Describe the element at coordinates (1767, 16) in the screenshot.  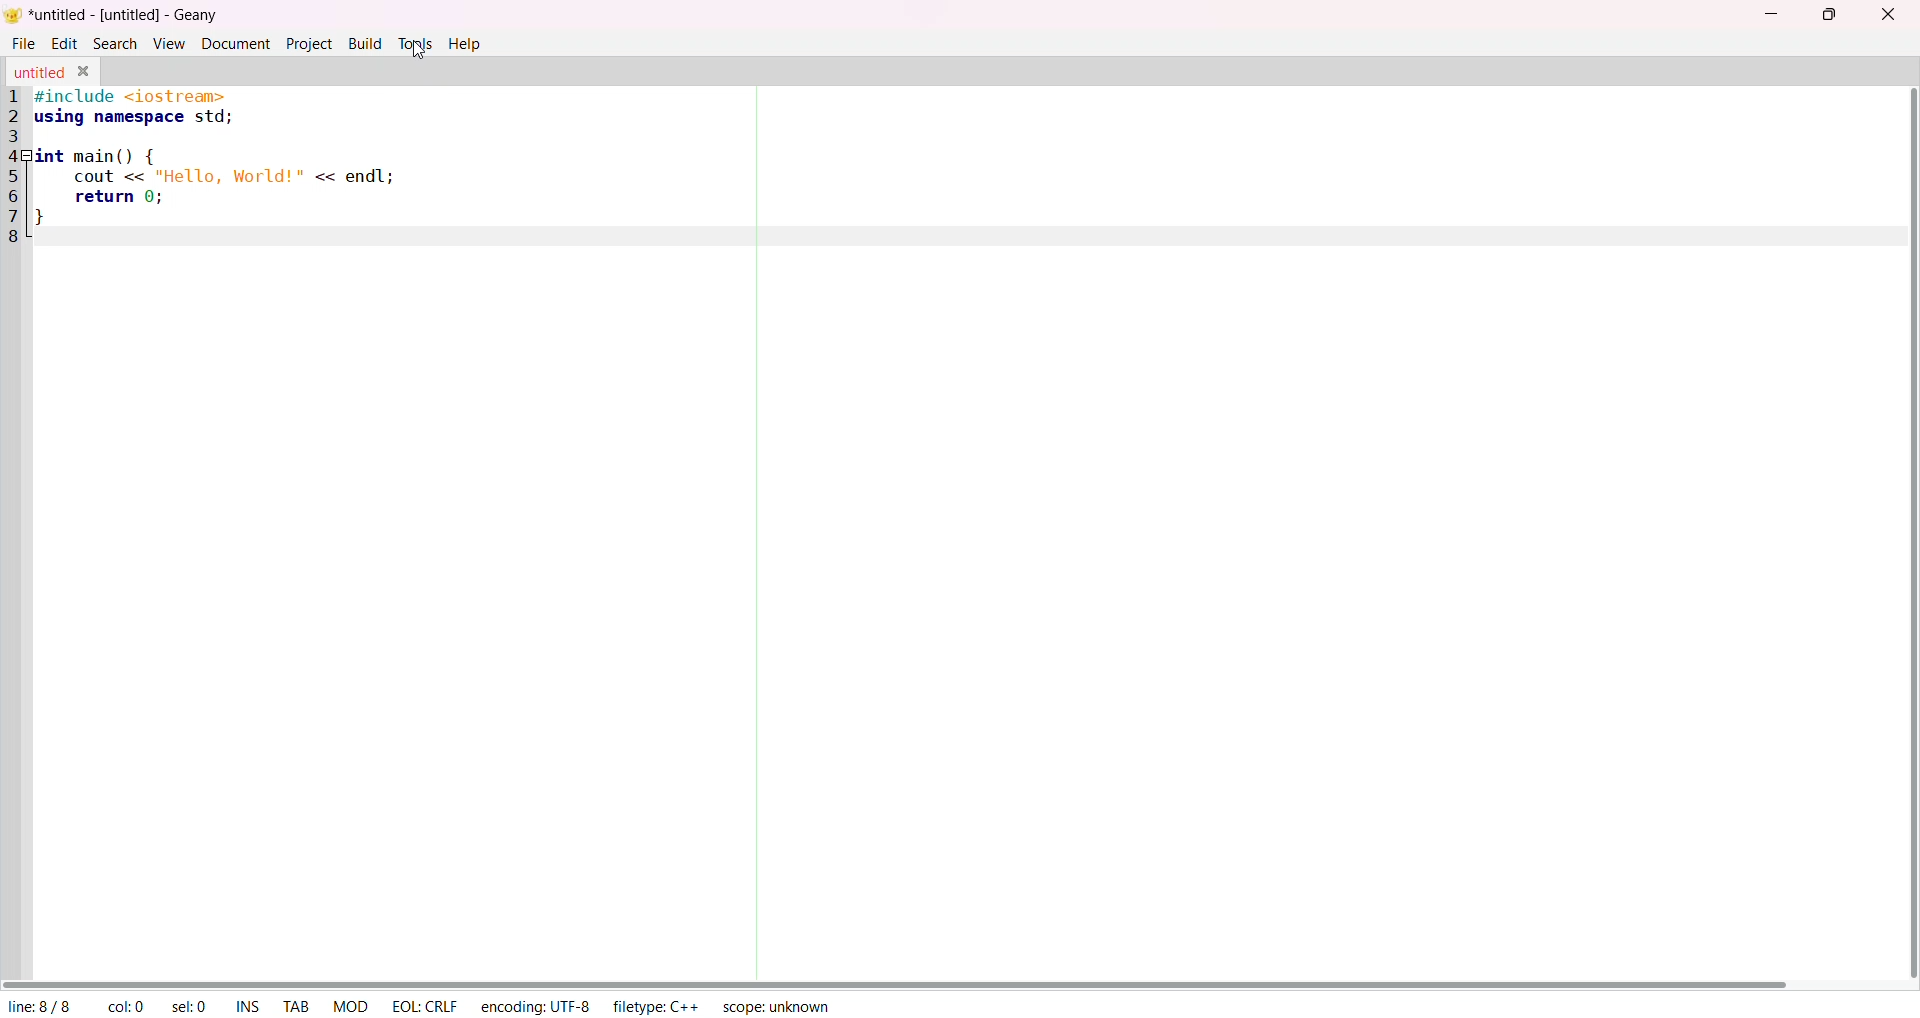
I see `minimize` at that location.